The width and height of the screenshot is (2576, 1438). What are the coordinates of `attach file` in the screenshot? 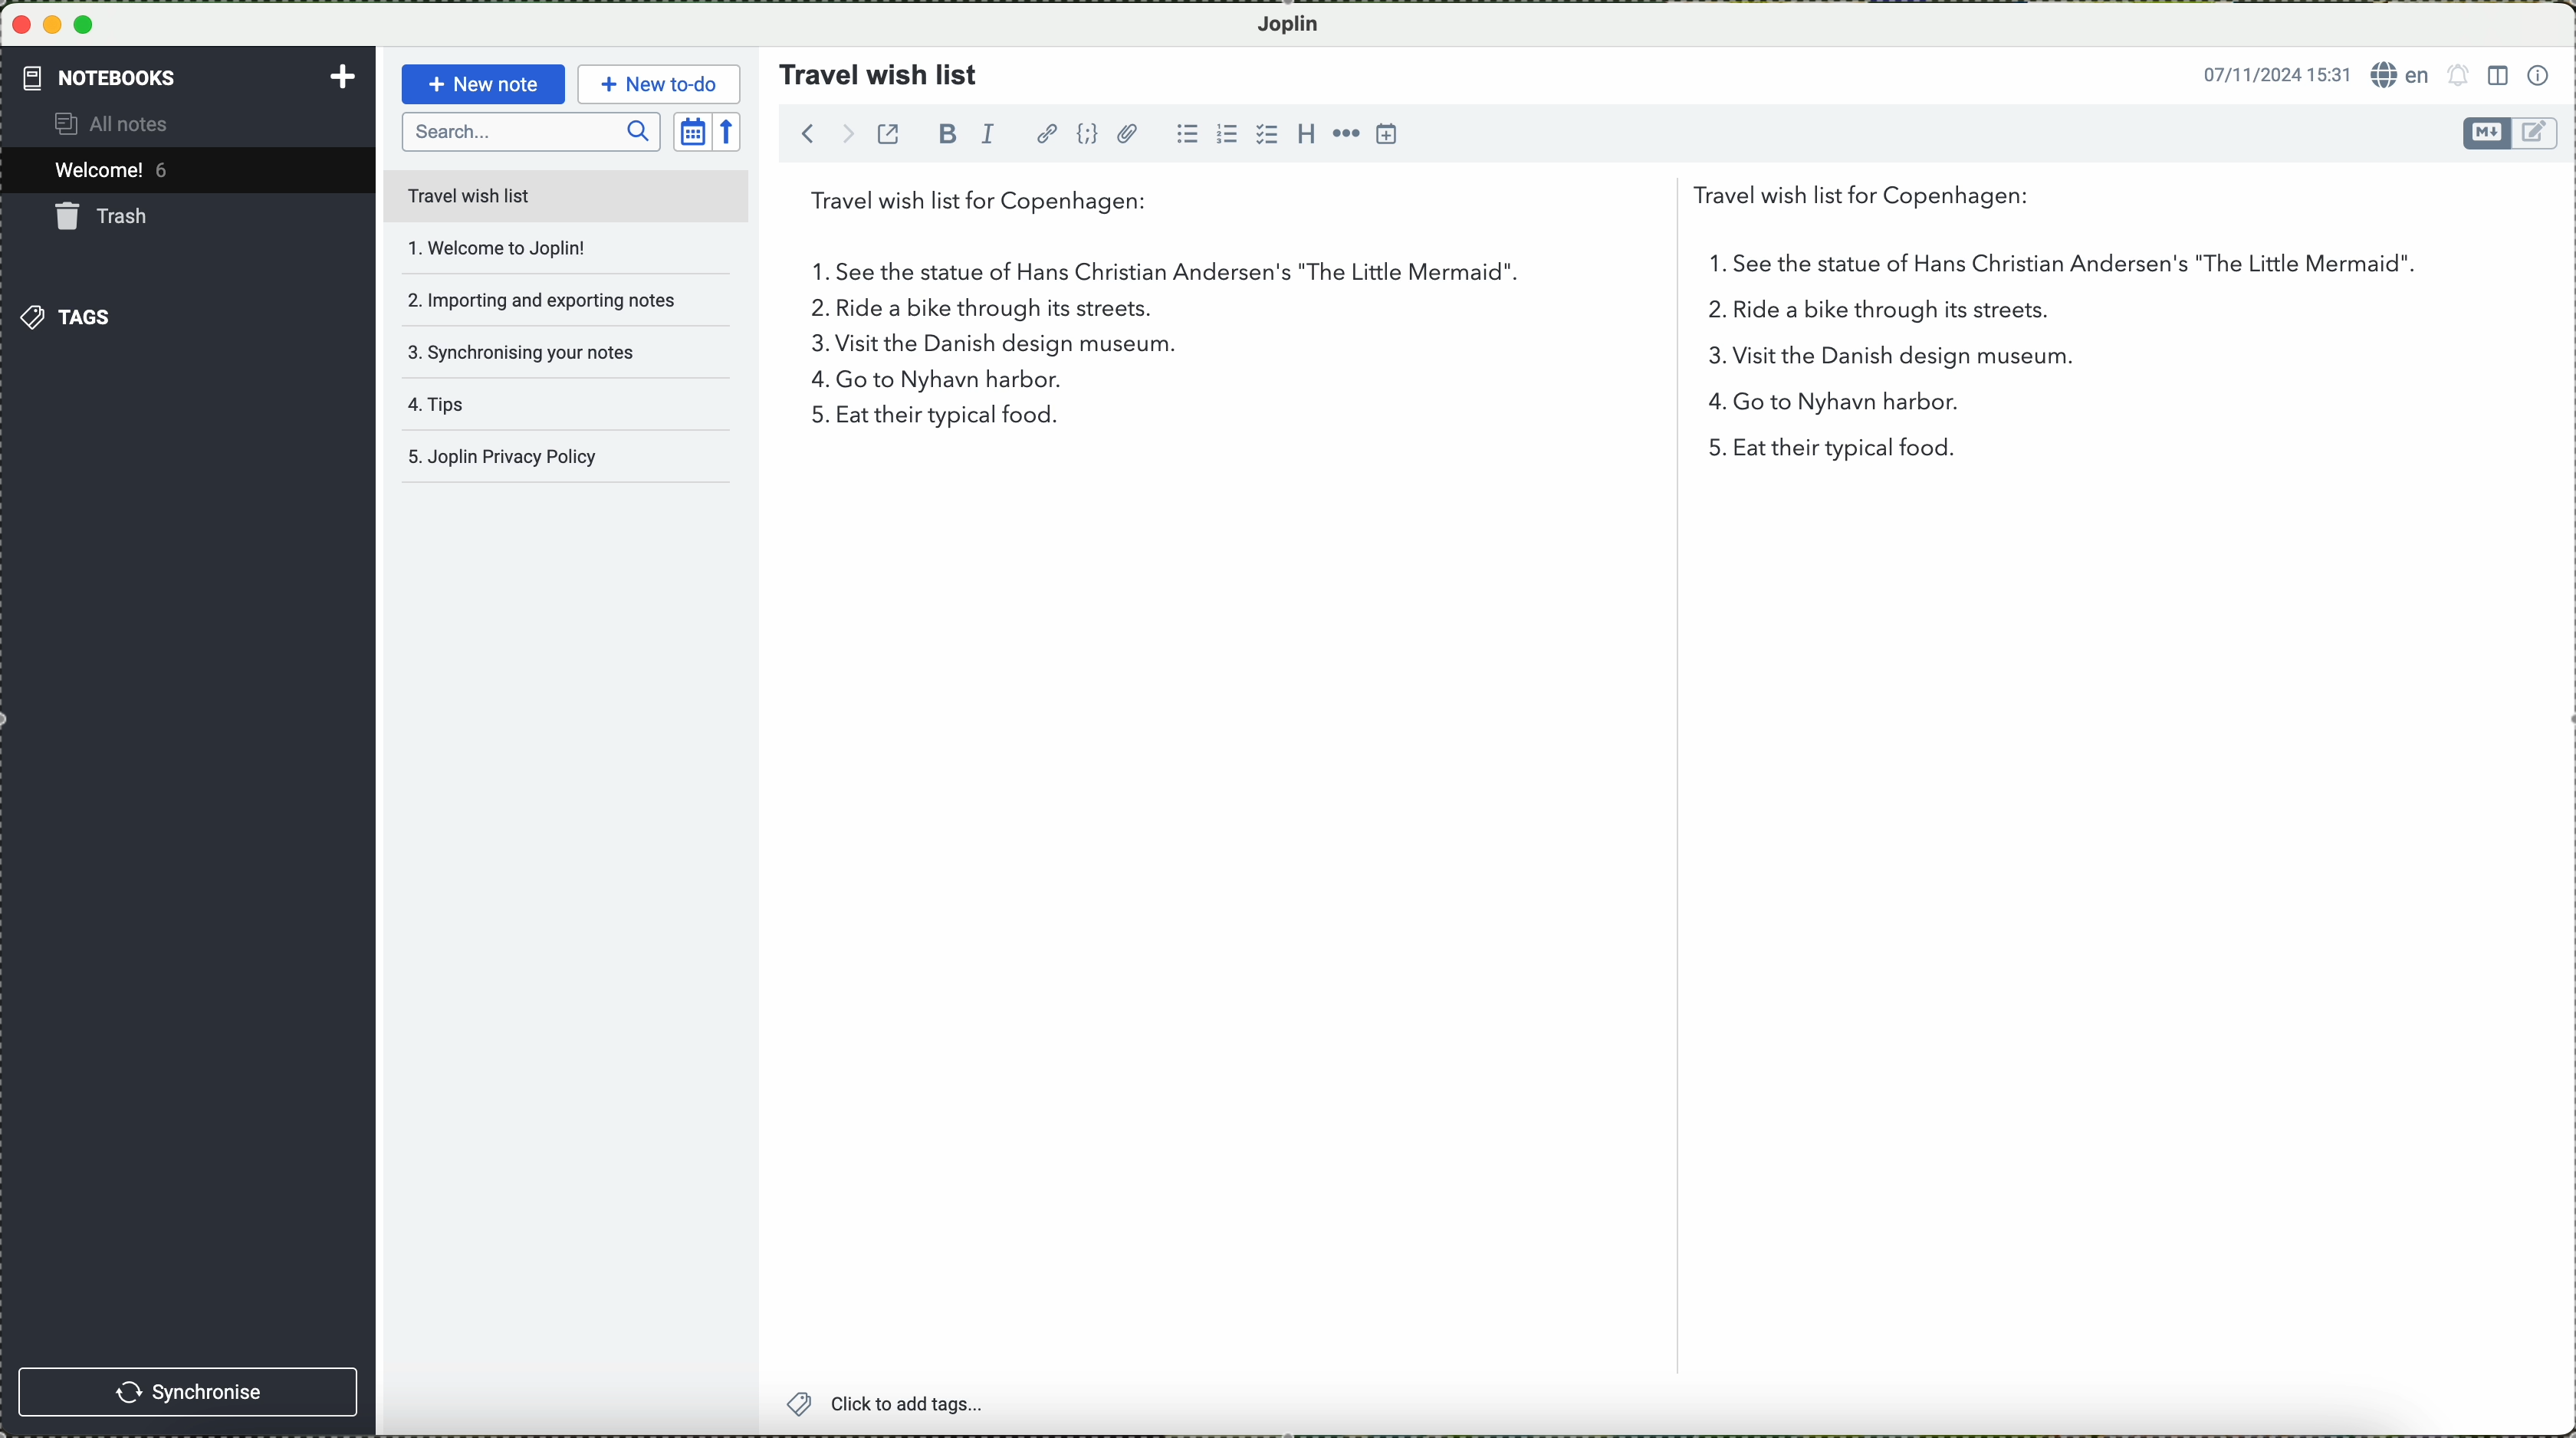 It's located at (1128, 133).